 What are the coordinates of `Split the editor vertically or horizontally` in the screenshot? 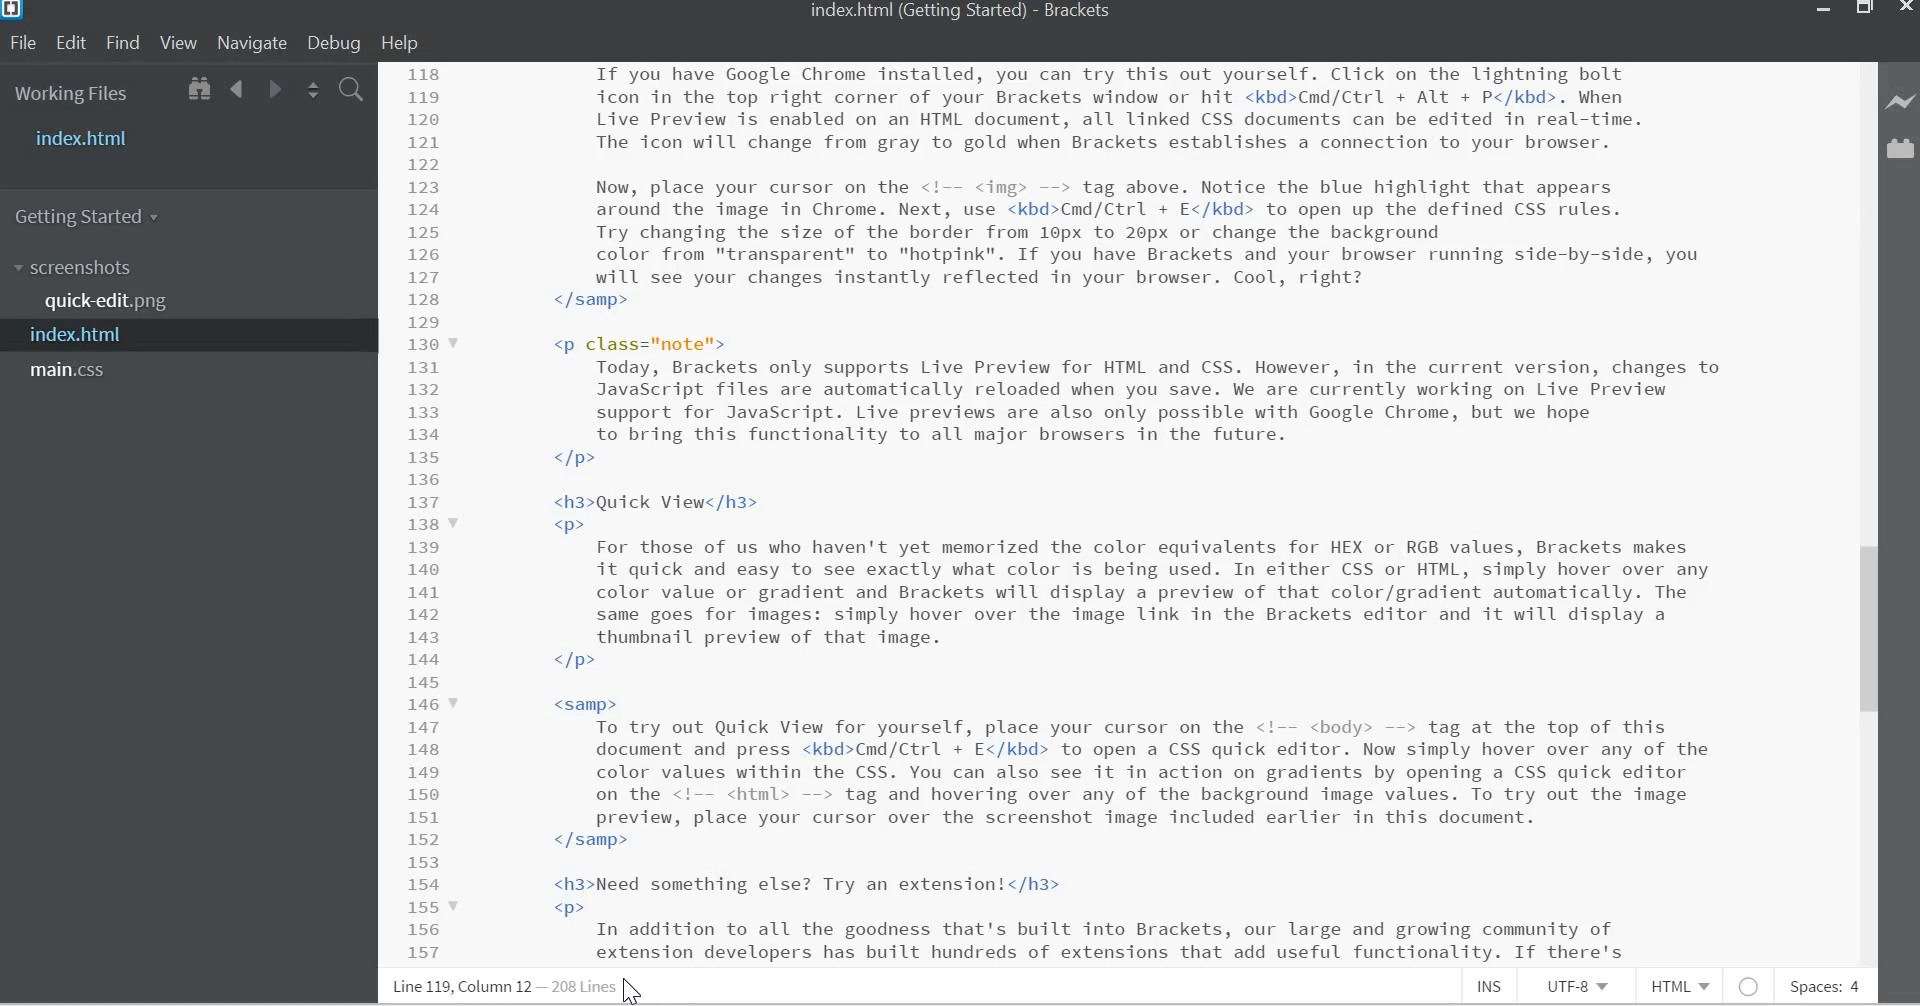 It's located at (314, 91).